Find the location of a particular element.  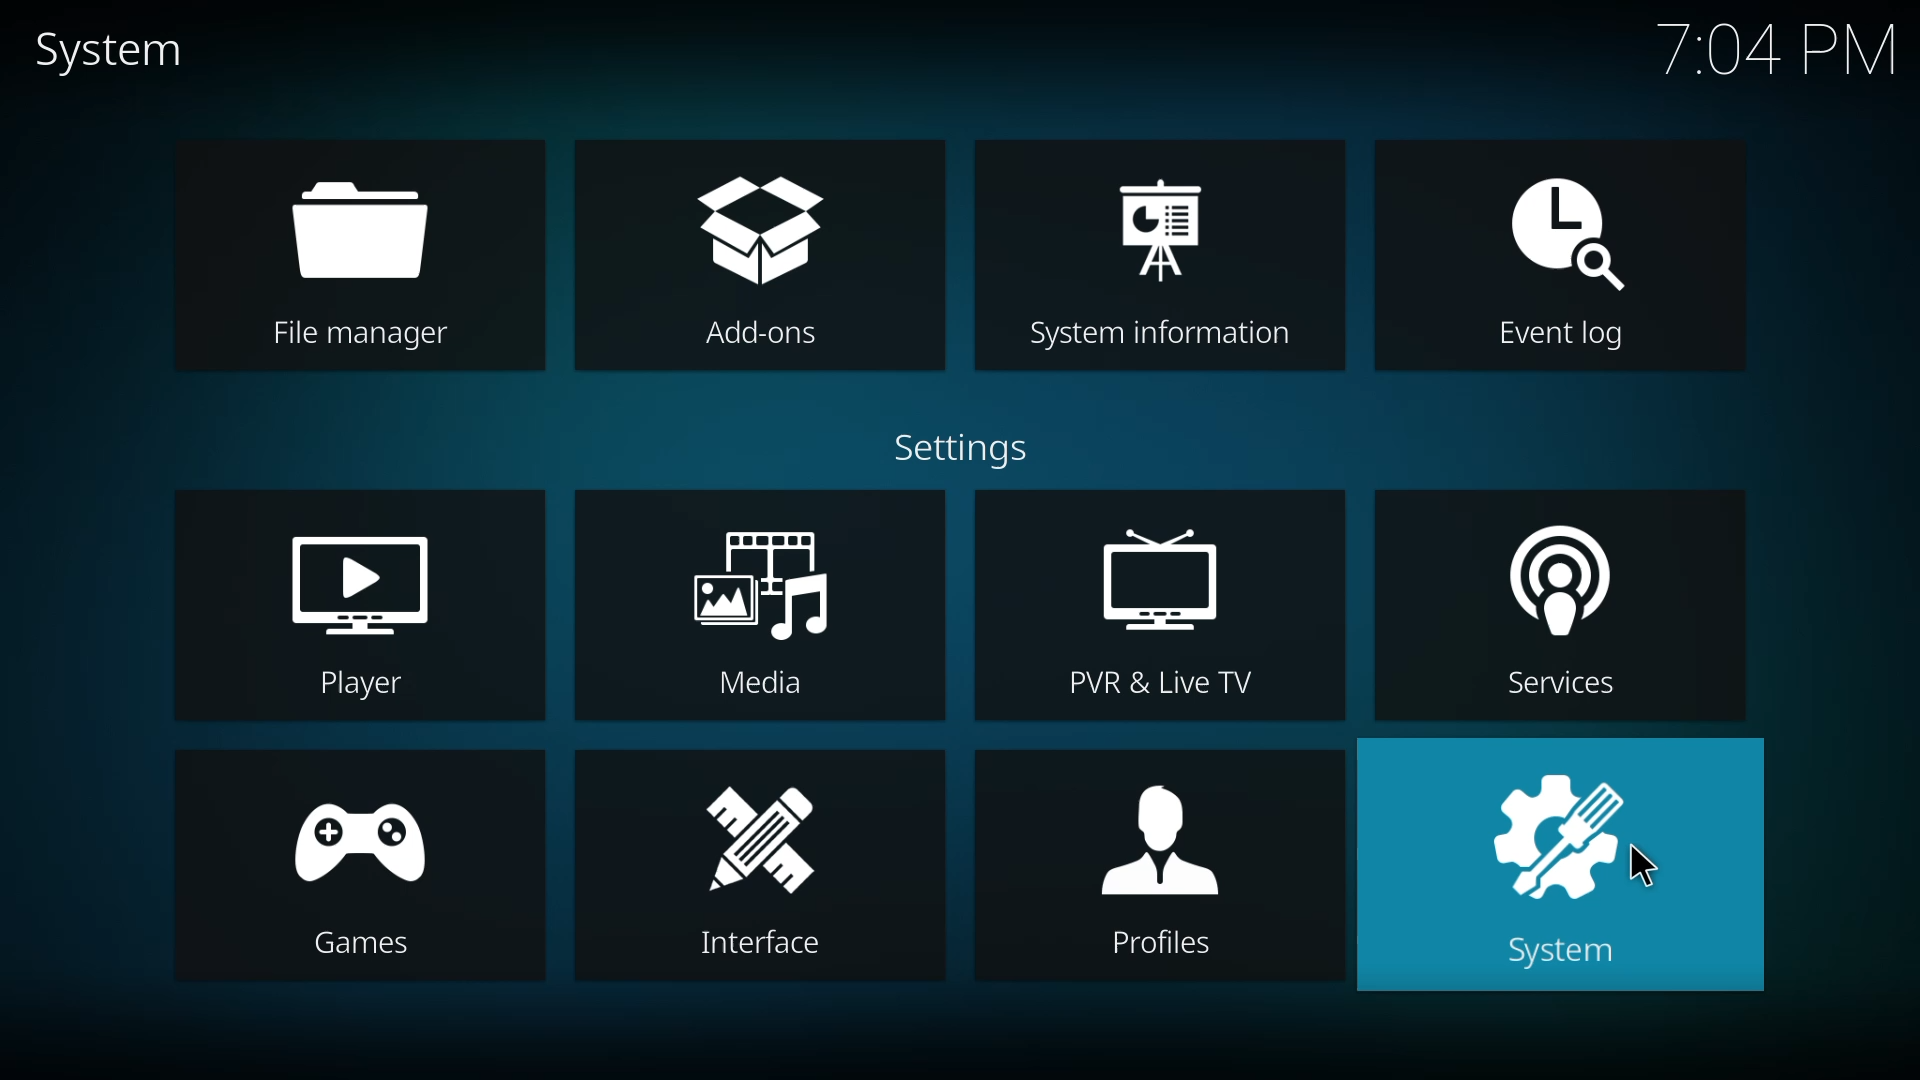

services is located at coordinates (1531, 609).